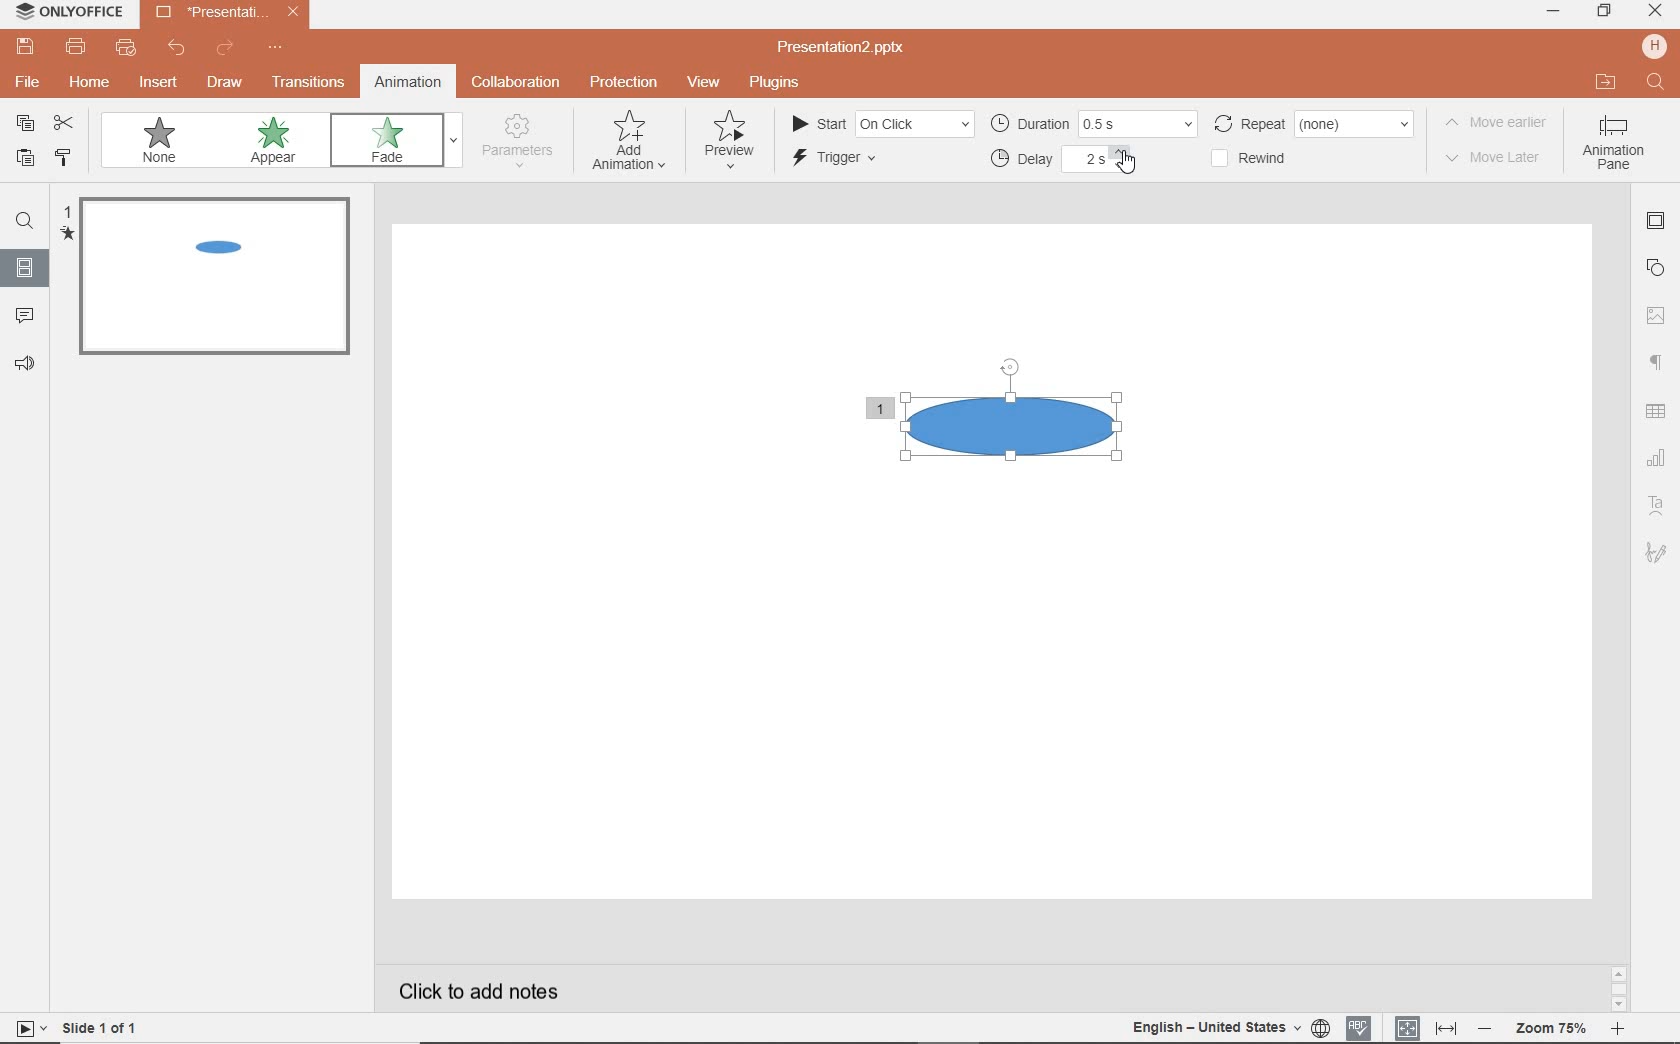 This screenshot has width=1680, height=1044. I want to click on rewind, so click(1252, 160).